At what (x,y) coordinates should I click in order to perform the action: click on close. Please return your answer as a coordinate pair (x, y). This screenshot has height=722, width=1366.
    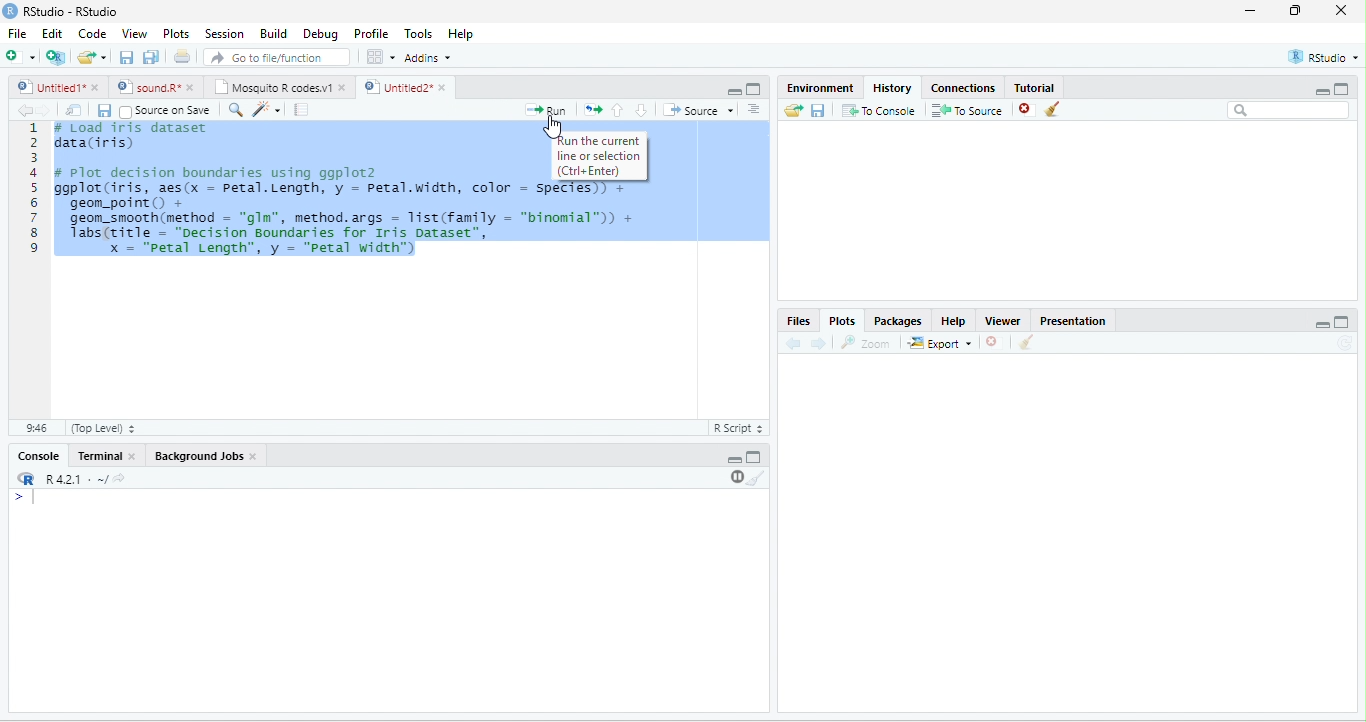
    Looking at the image, I should click on (97, 87).